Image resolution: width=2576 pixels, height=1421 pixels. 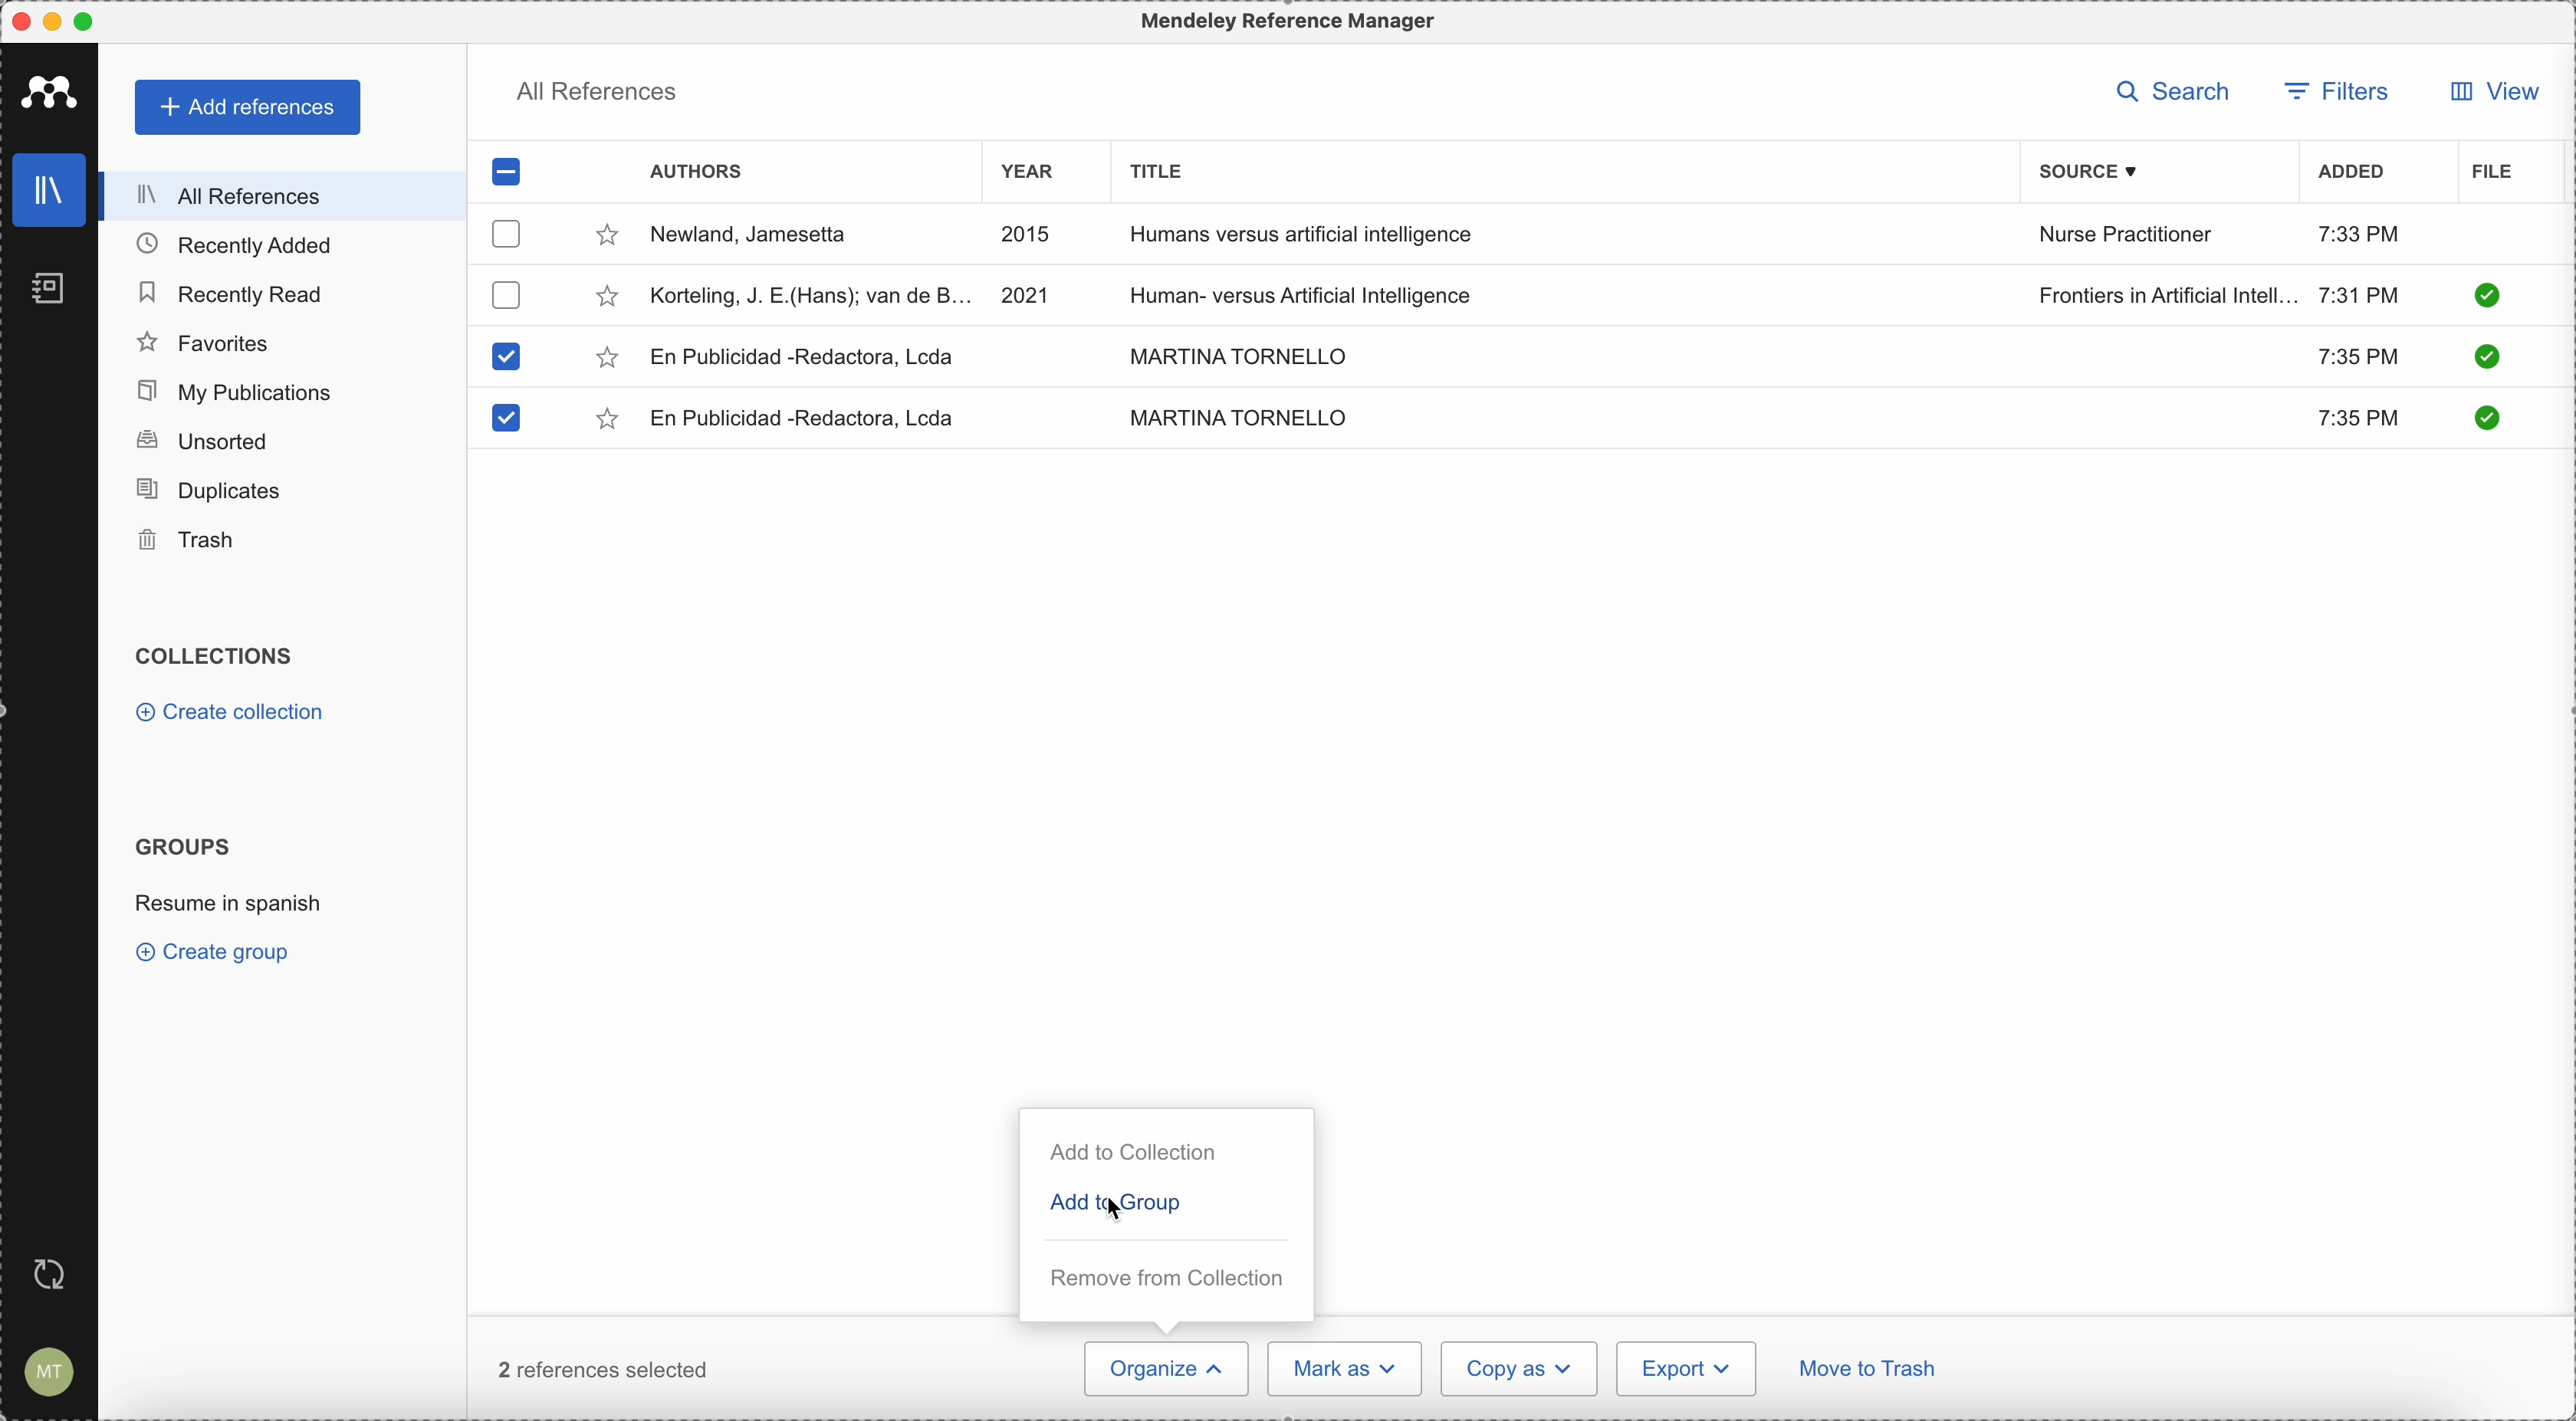 I want to click on add to collection, so click(x=1136, y=1154).